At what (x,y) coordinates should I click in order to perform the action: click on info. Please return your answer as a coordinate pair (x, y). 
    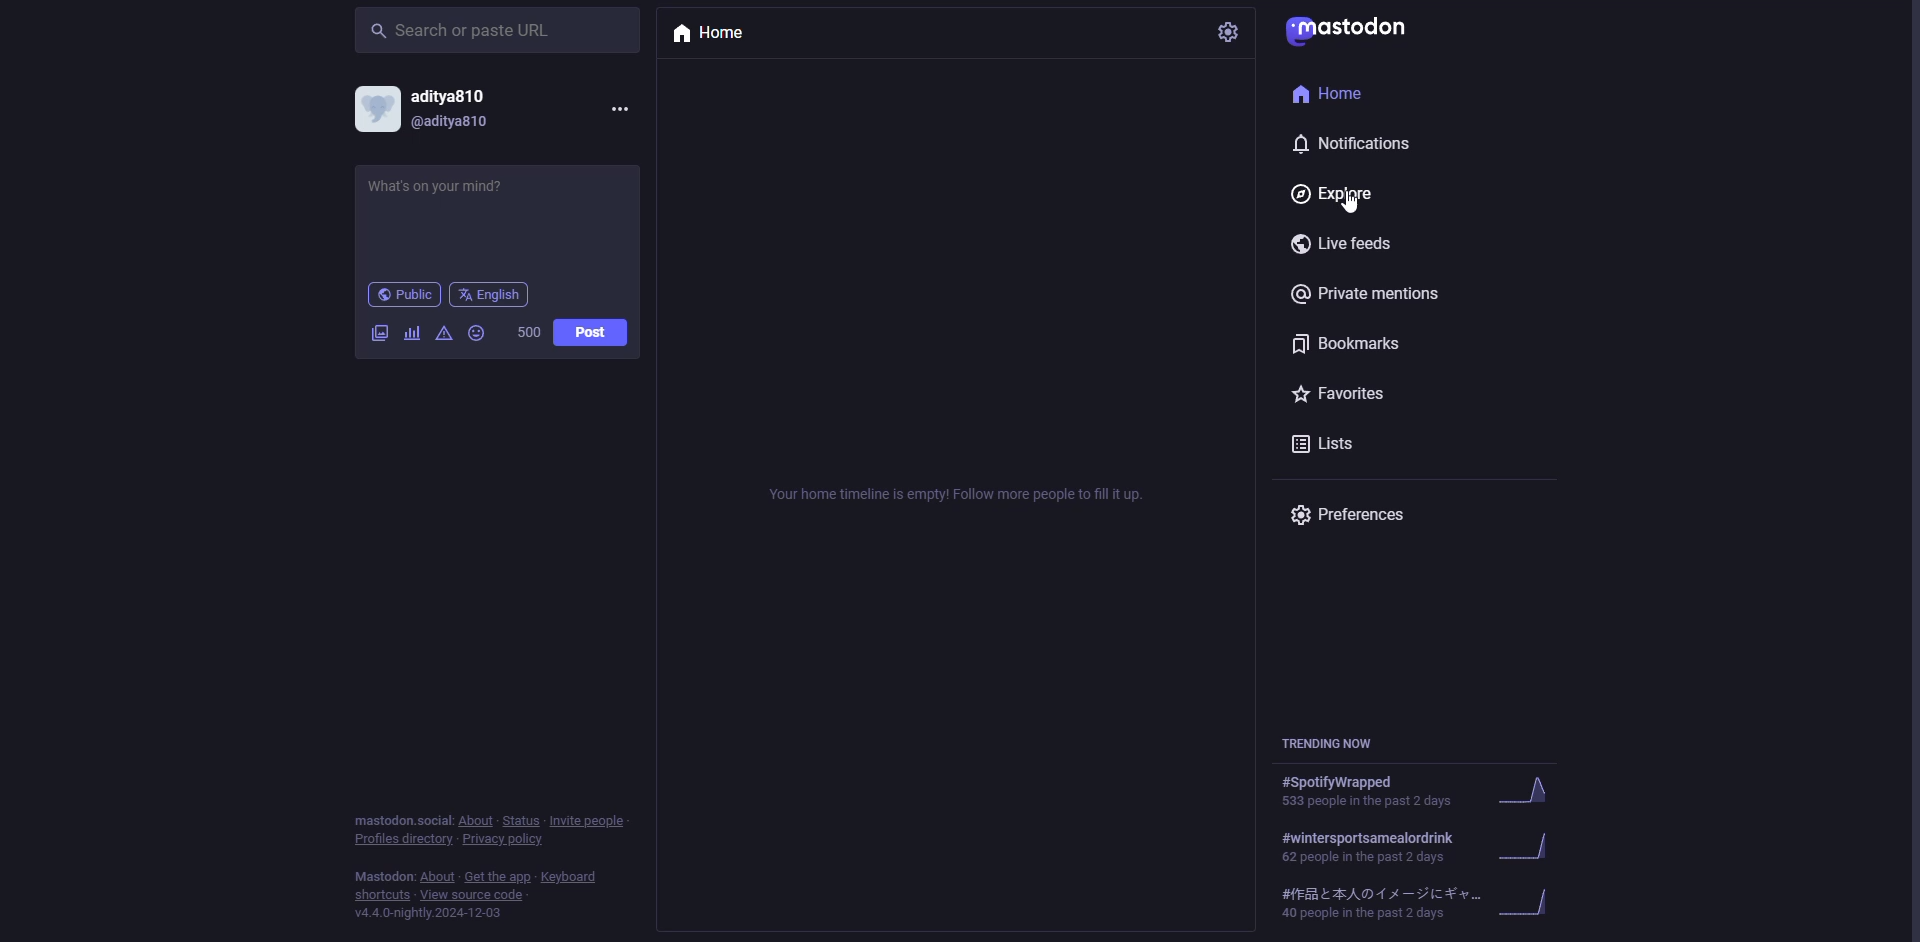
    Looking at the image, I should click on (487, 864).